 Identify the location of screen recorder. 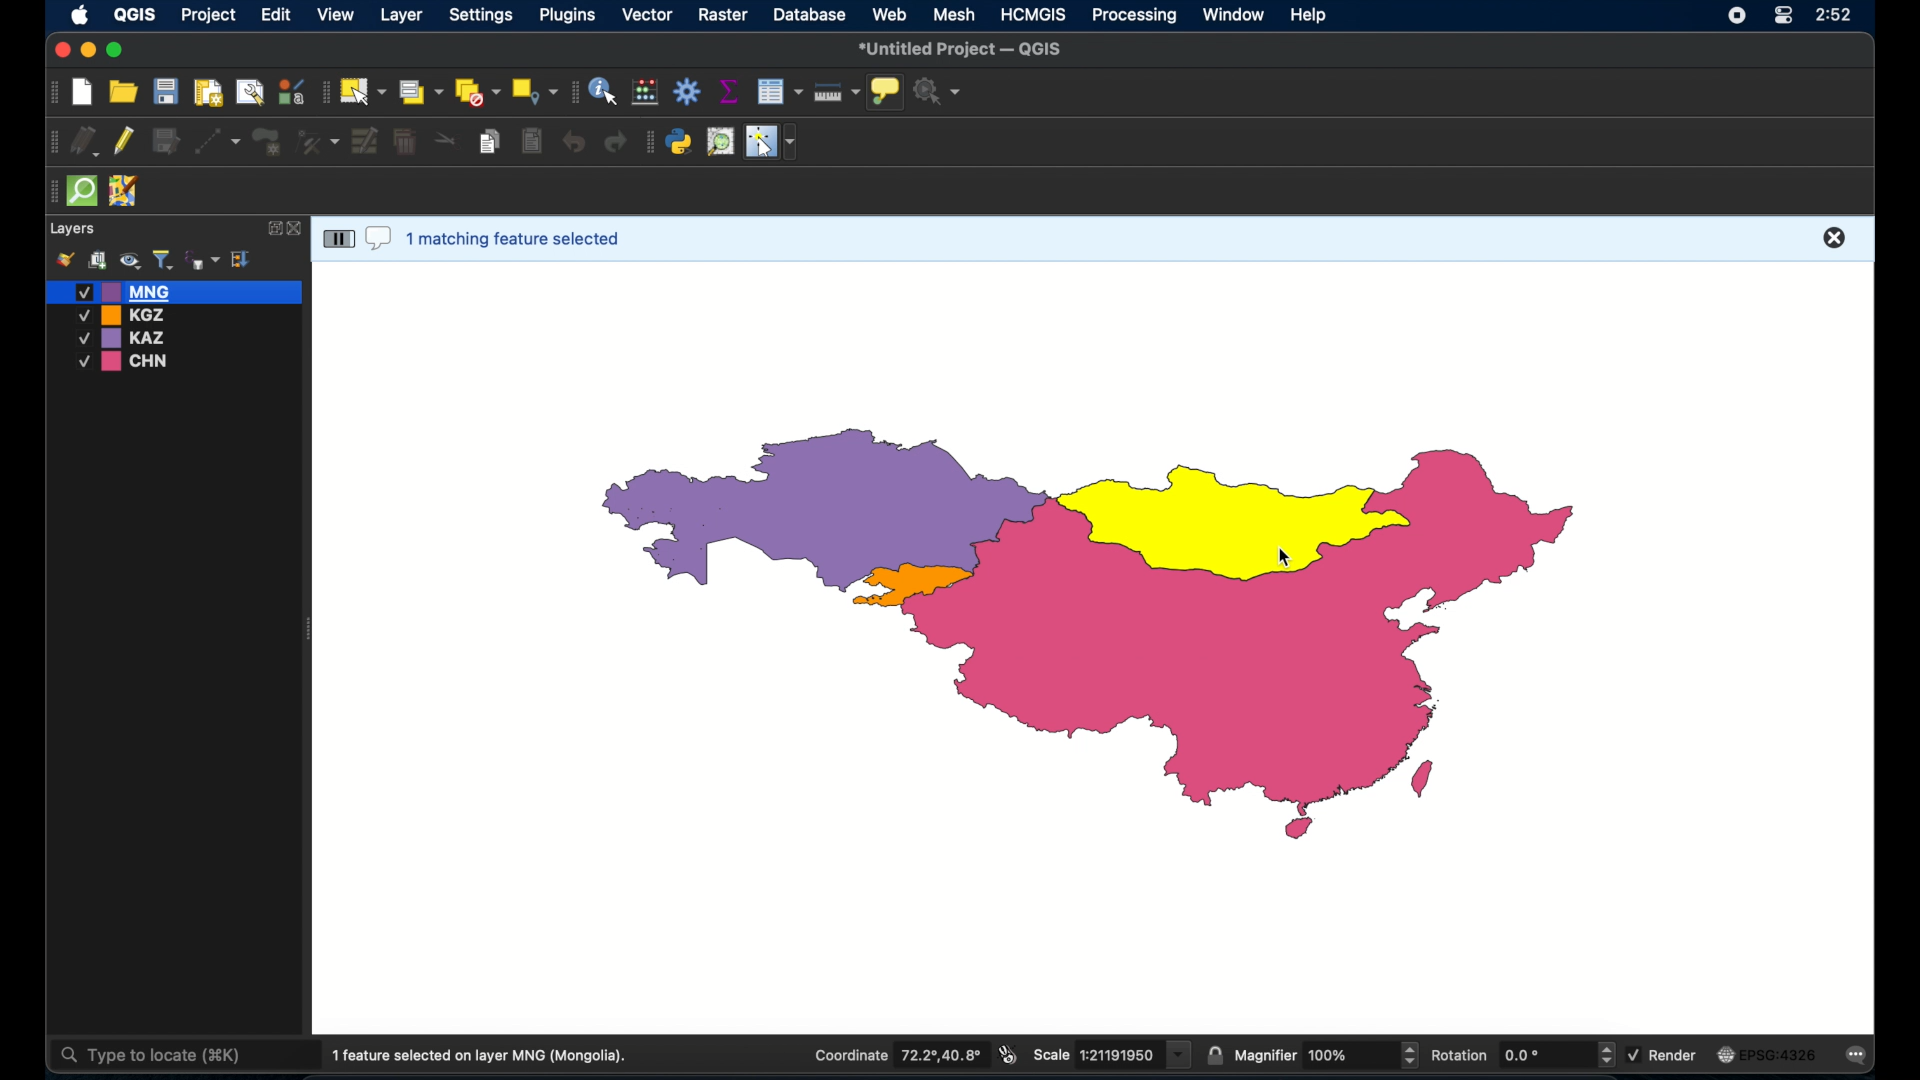
(1736, 14).